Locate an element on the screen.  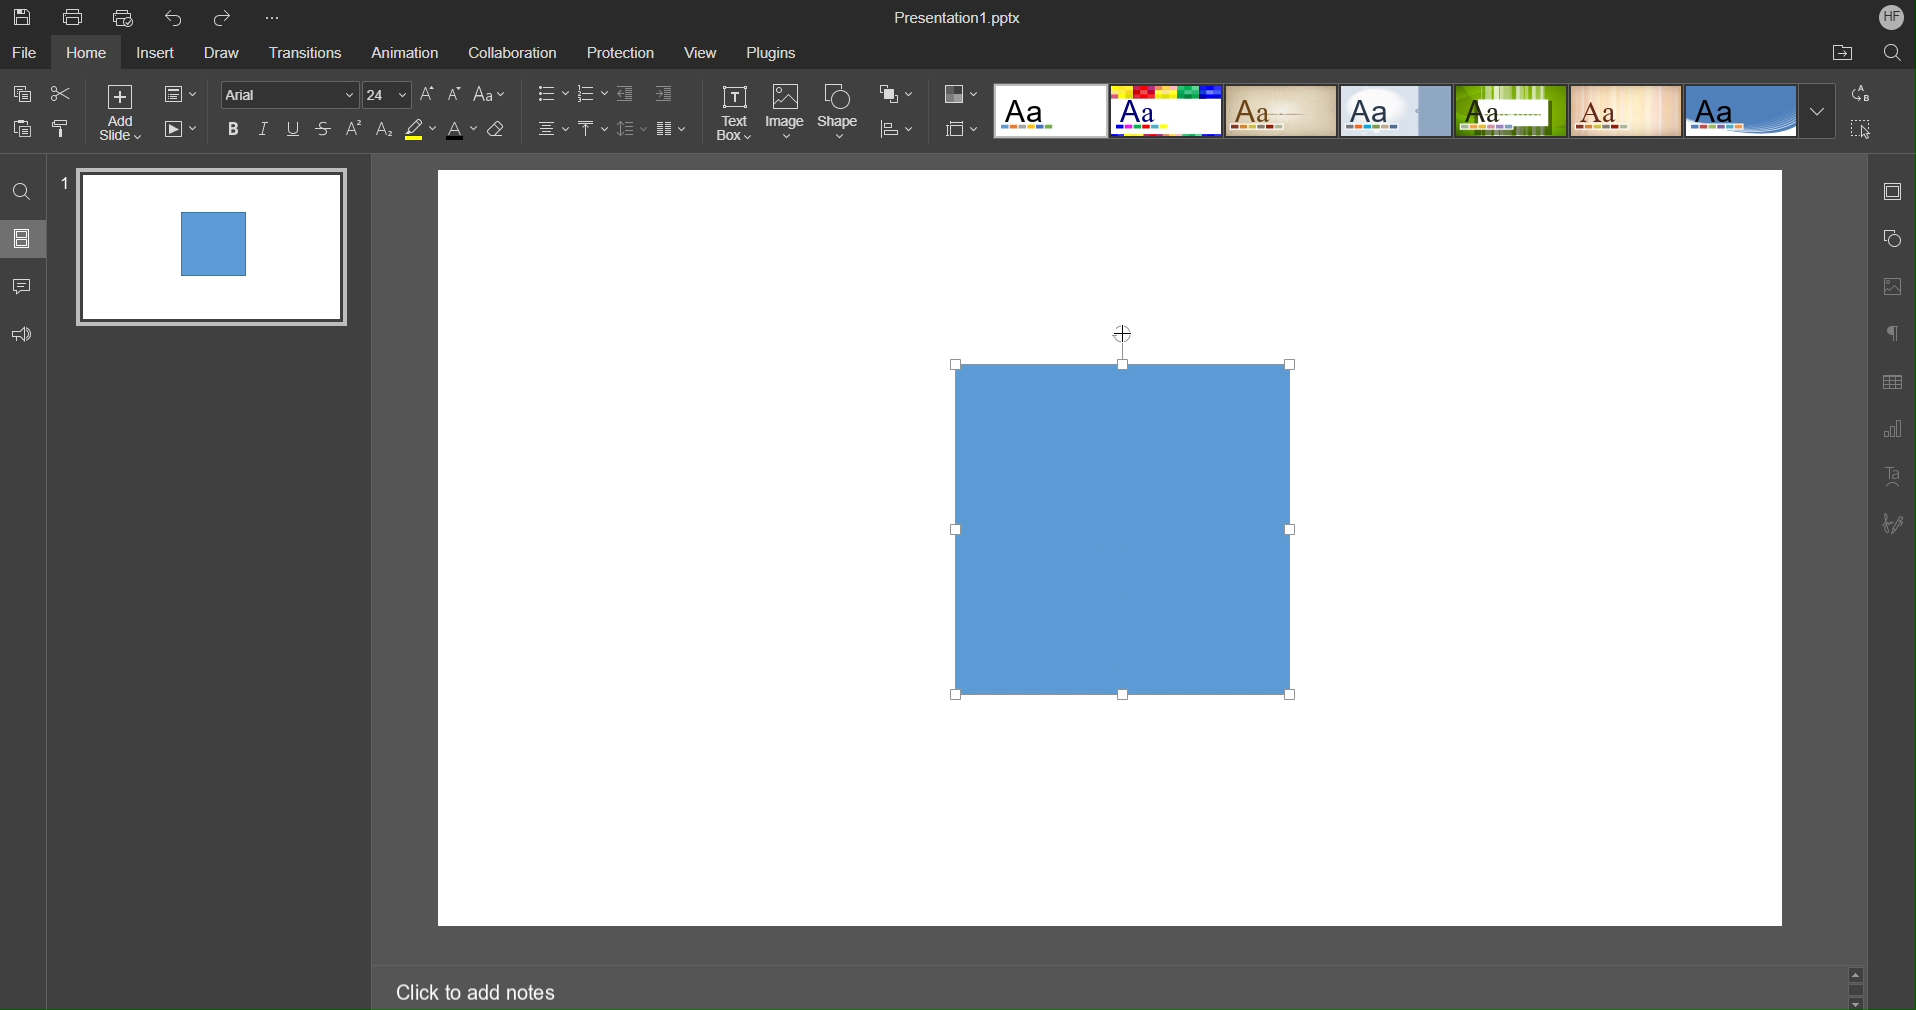
Undo is located at coordinates (173, 14).